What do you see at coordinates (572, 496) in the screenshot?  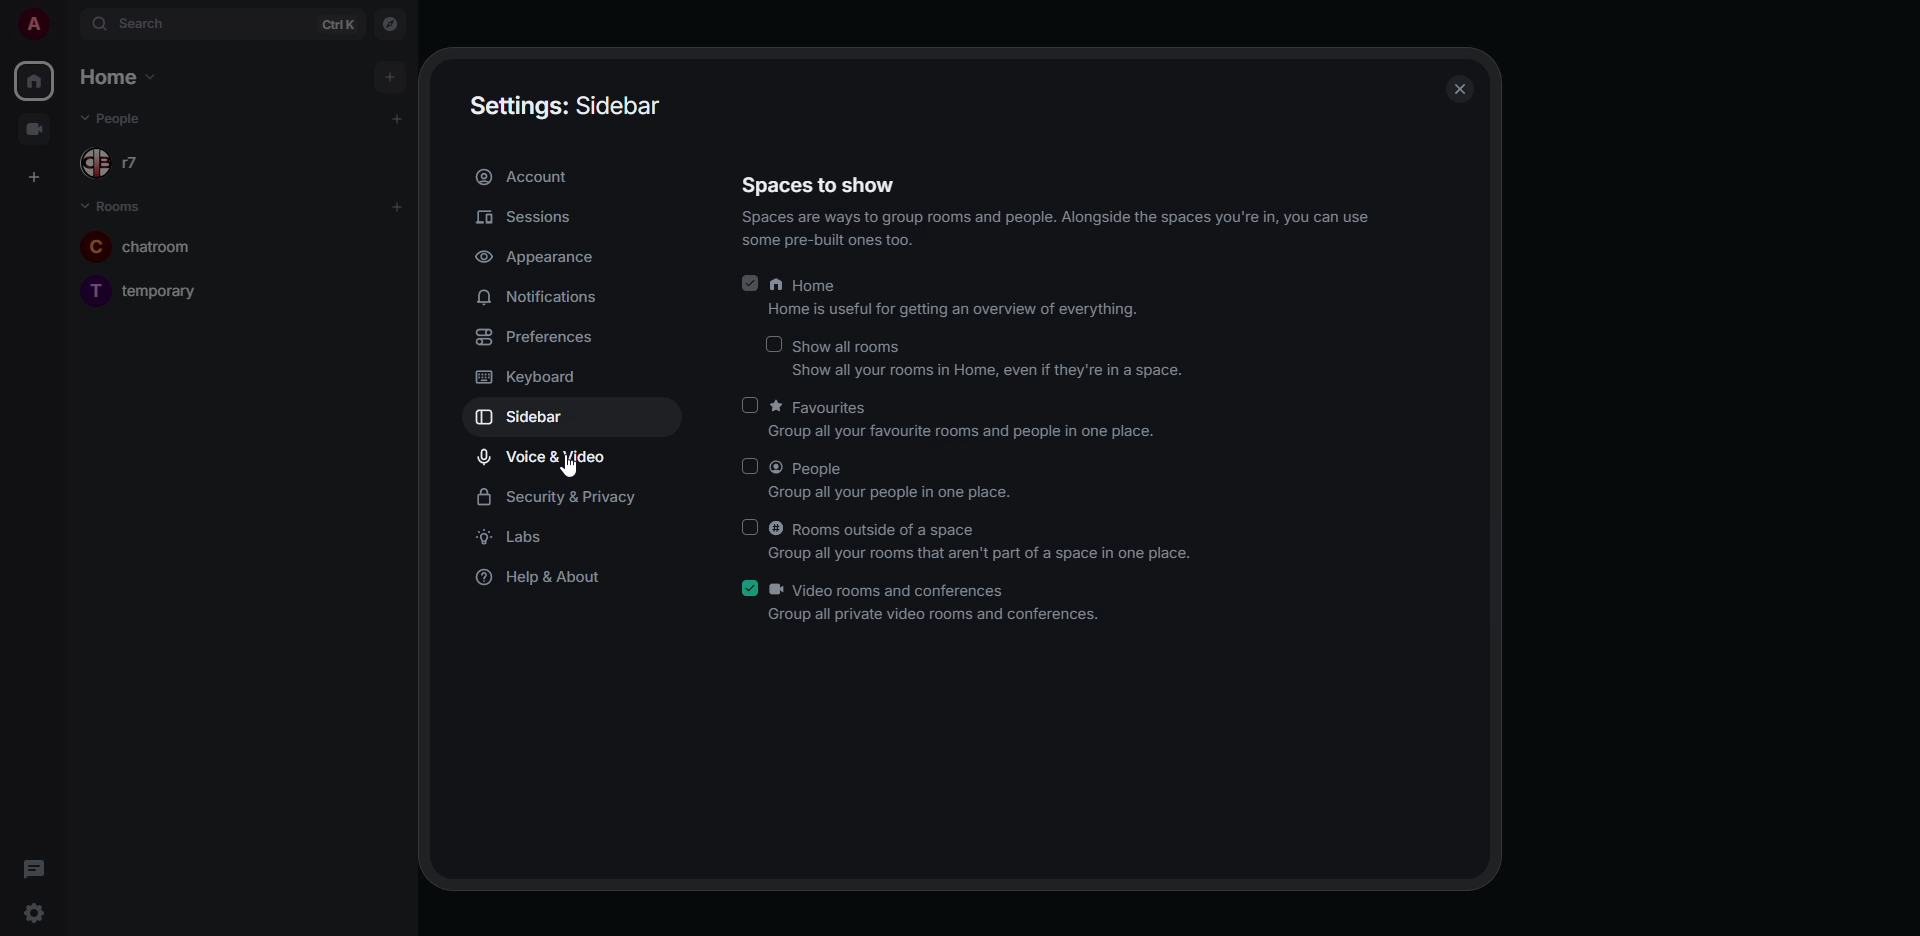 I see `security & privacy` at bounding box center [572, 496].